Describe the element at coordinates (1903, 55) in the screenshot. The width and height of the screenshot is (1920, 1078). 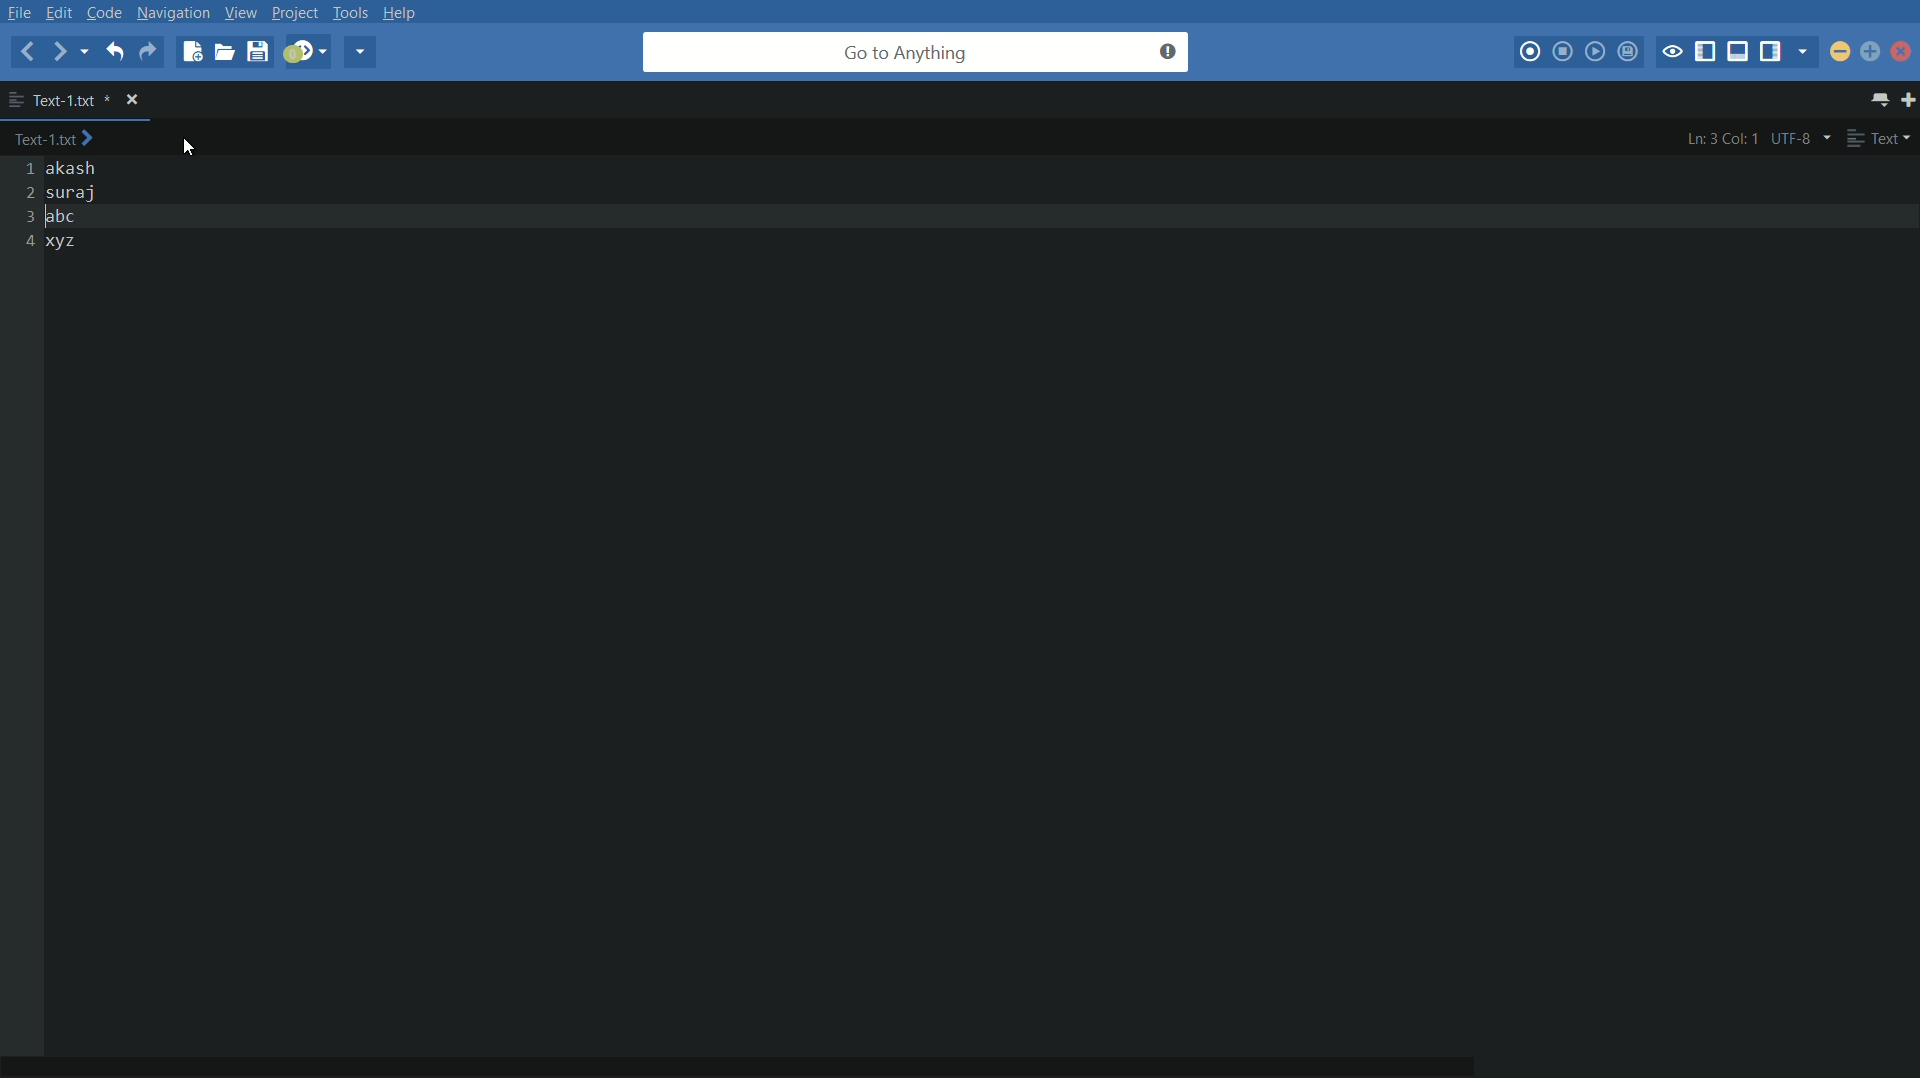
I see `close` at that location.